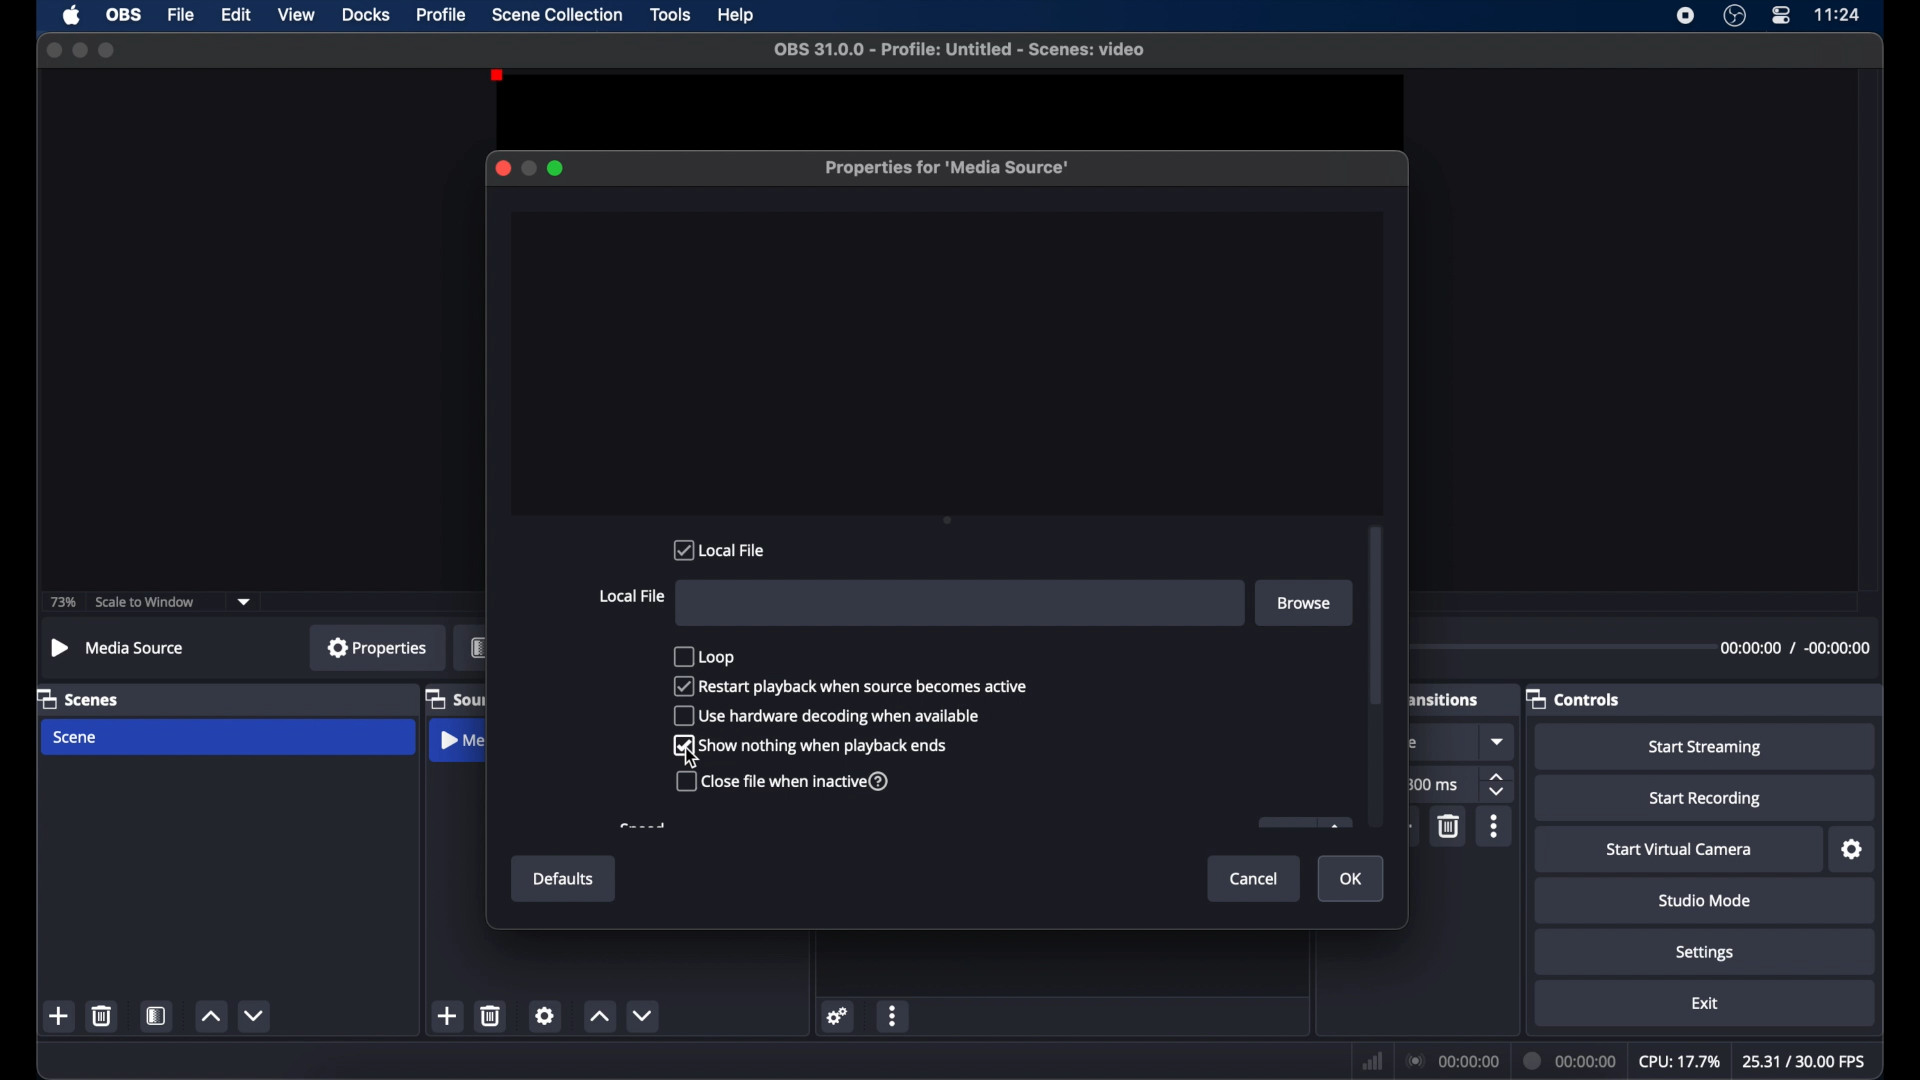 The image size is (1920, 1080). I want to click on defaults, so click(565, 880).